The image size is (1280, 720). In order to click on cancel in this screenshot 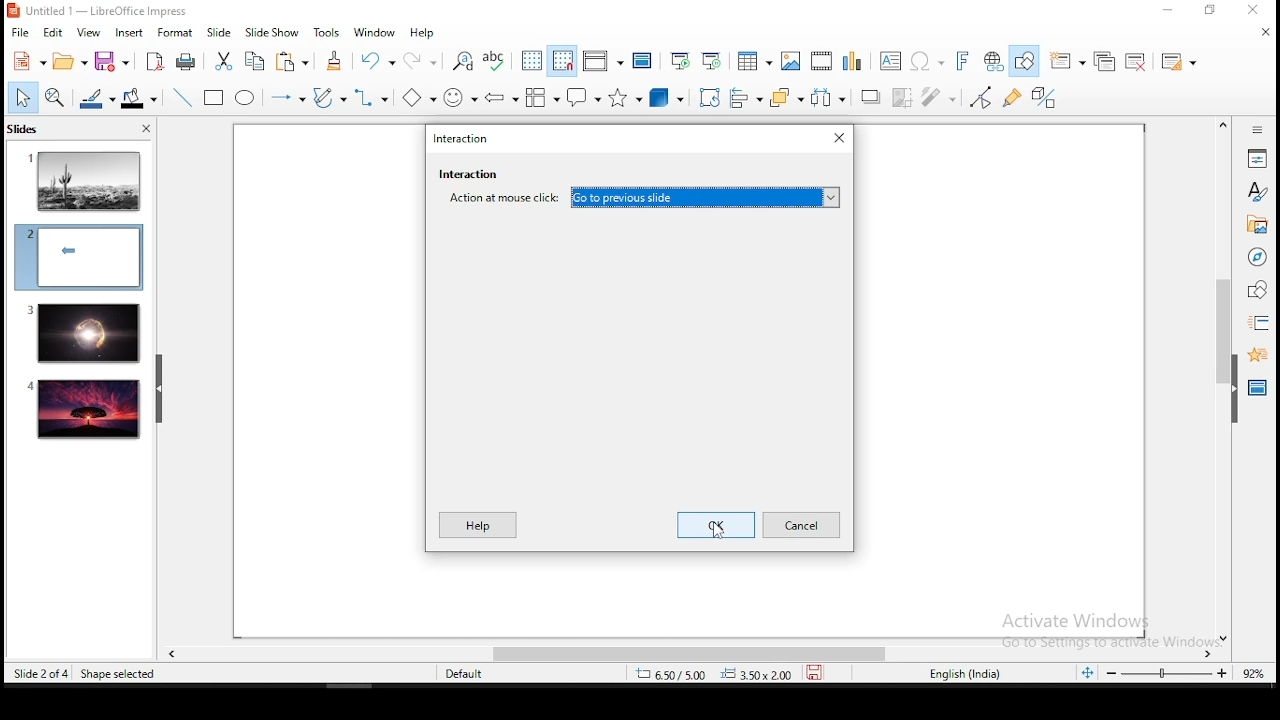, I will do `click(803, 524)`.